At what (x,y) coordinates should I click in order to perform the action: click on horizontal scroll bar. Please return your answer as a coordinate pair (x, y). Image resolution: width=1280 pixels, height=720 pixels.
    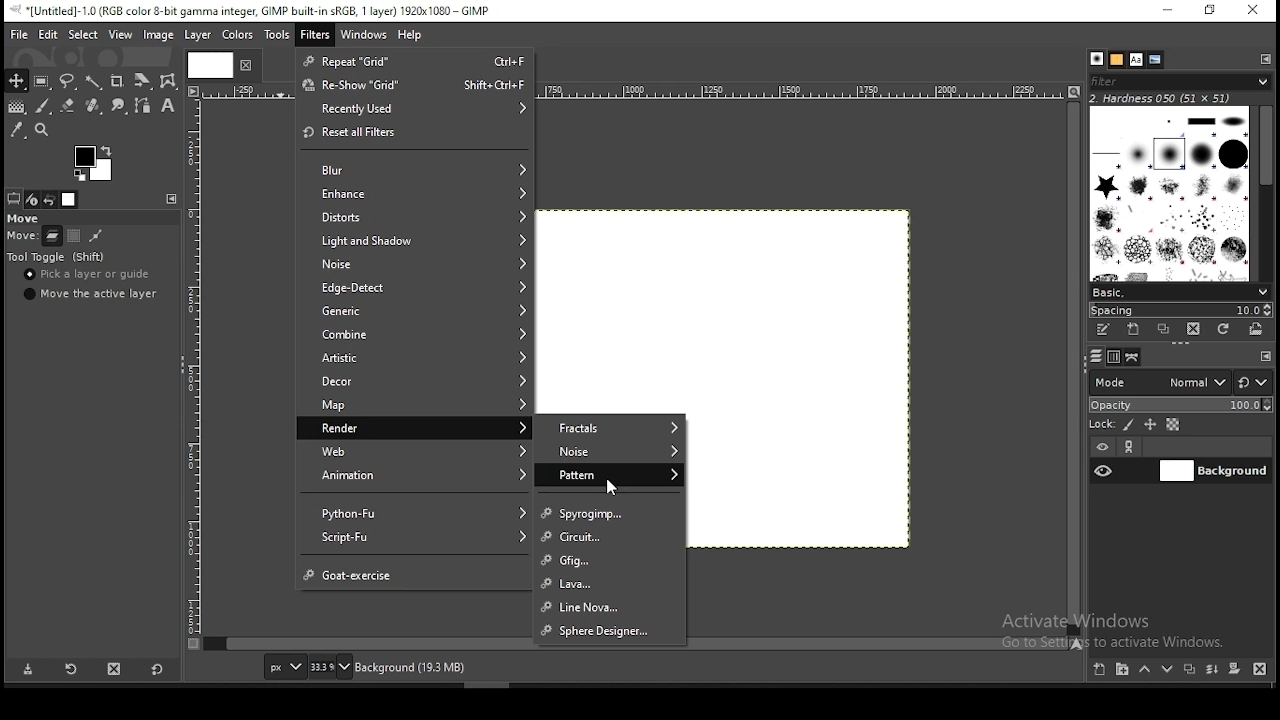
    Looking at the image, I should click on (1075, 367).